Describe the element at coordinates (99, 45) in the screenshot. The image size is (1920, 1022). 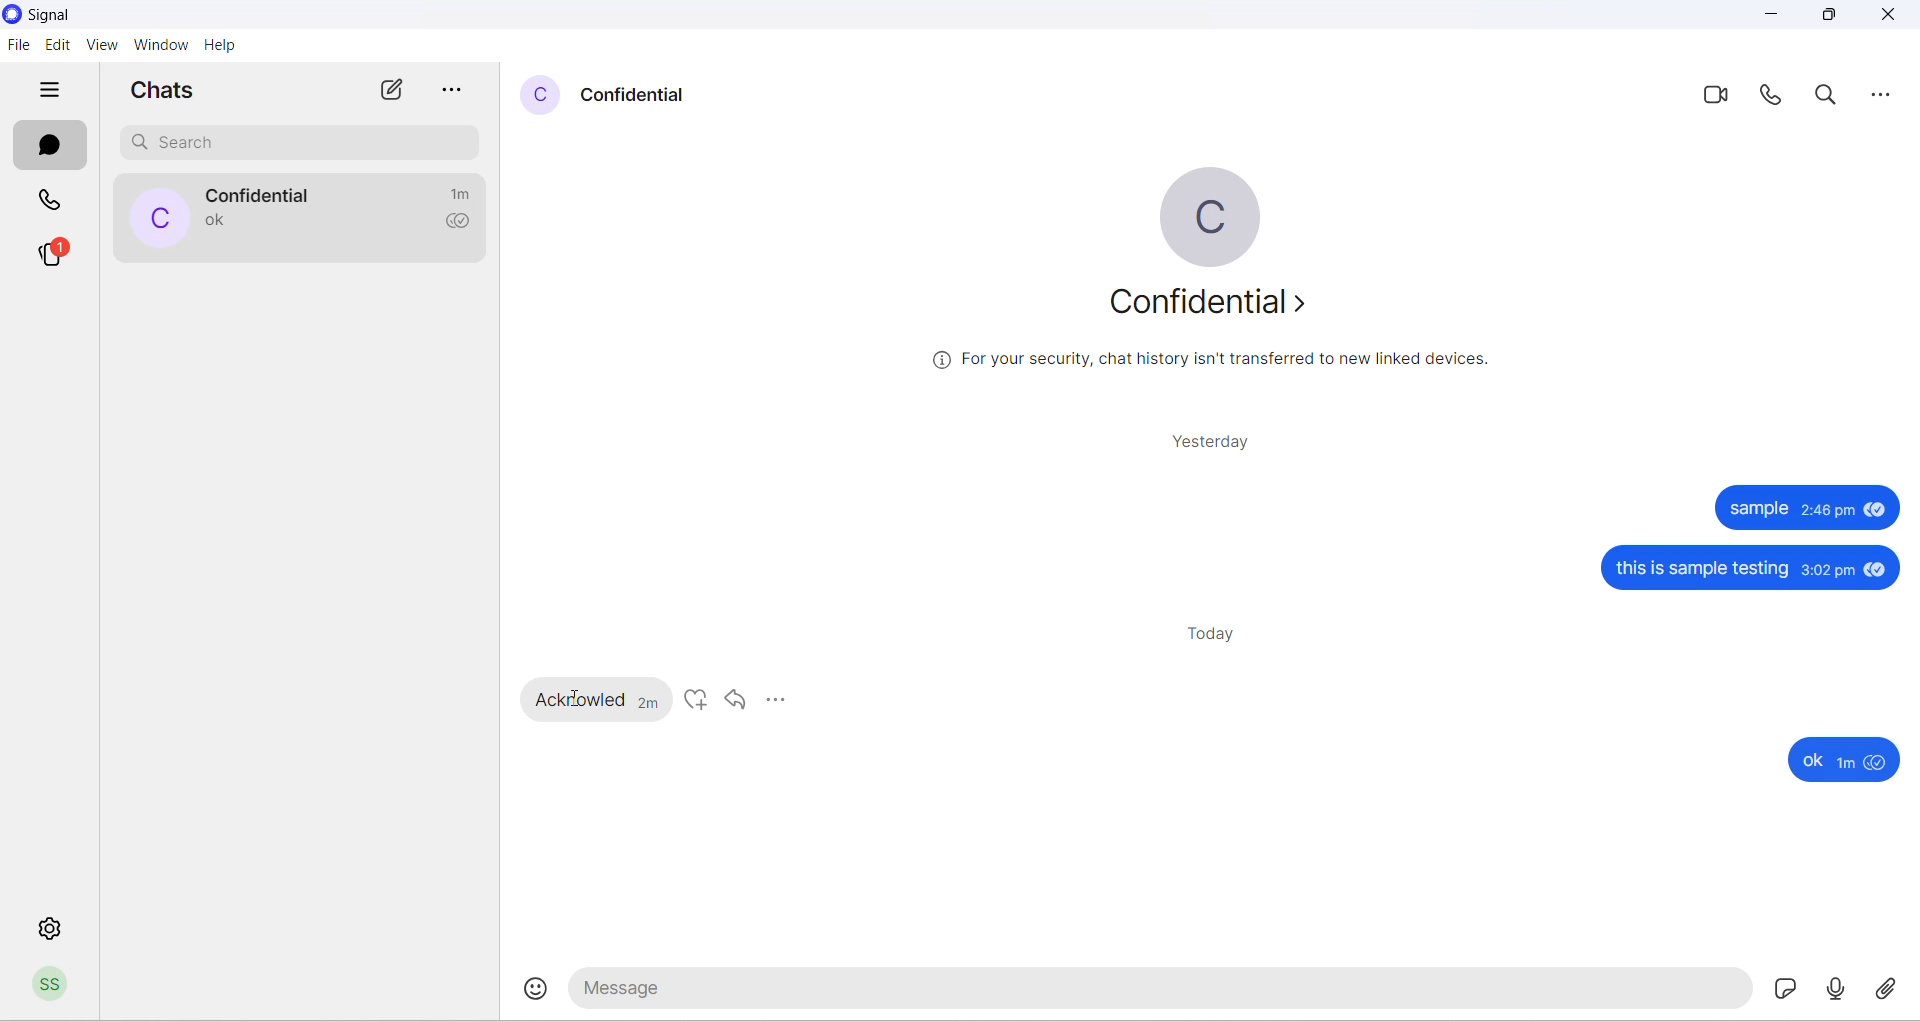
I see `view` at that location.